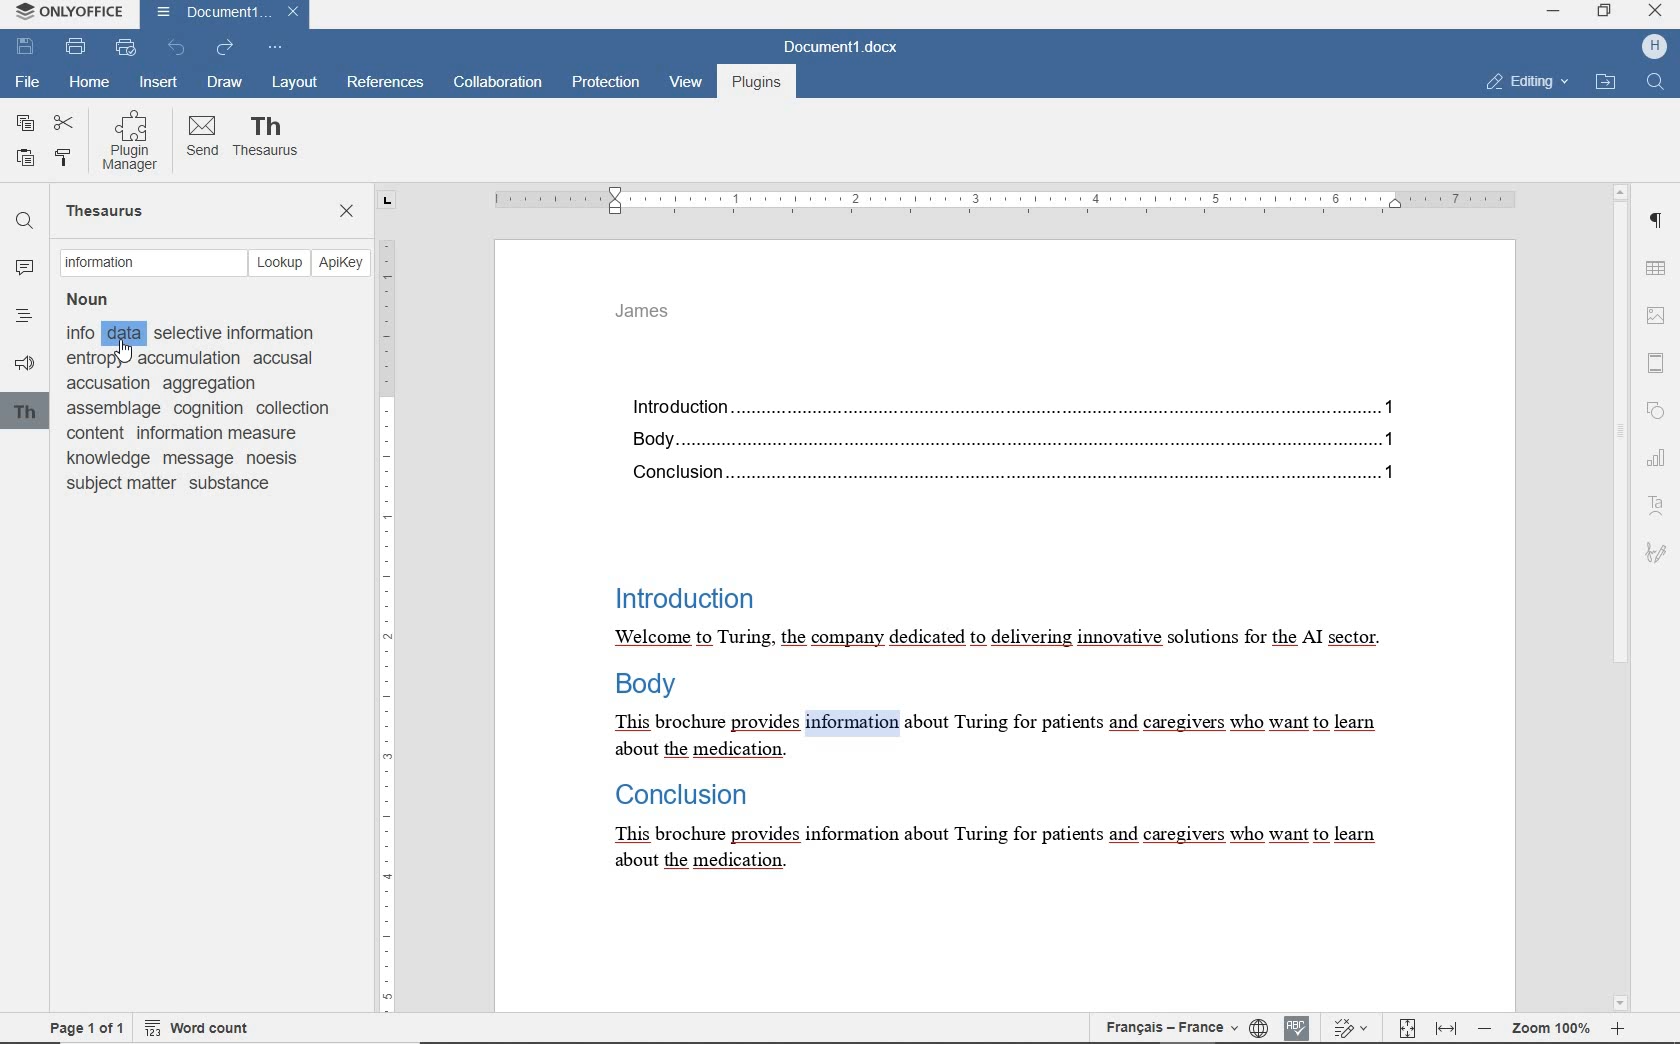 The width and height of the screenshot is (1680, 1044). What do you see at coordinates (605, 84) in the screenshot?
I see `PROTECTION` at bounding box center [605, 84].